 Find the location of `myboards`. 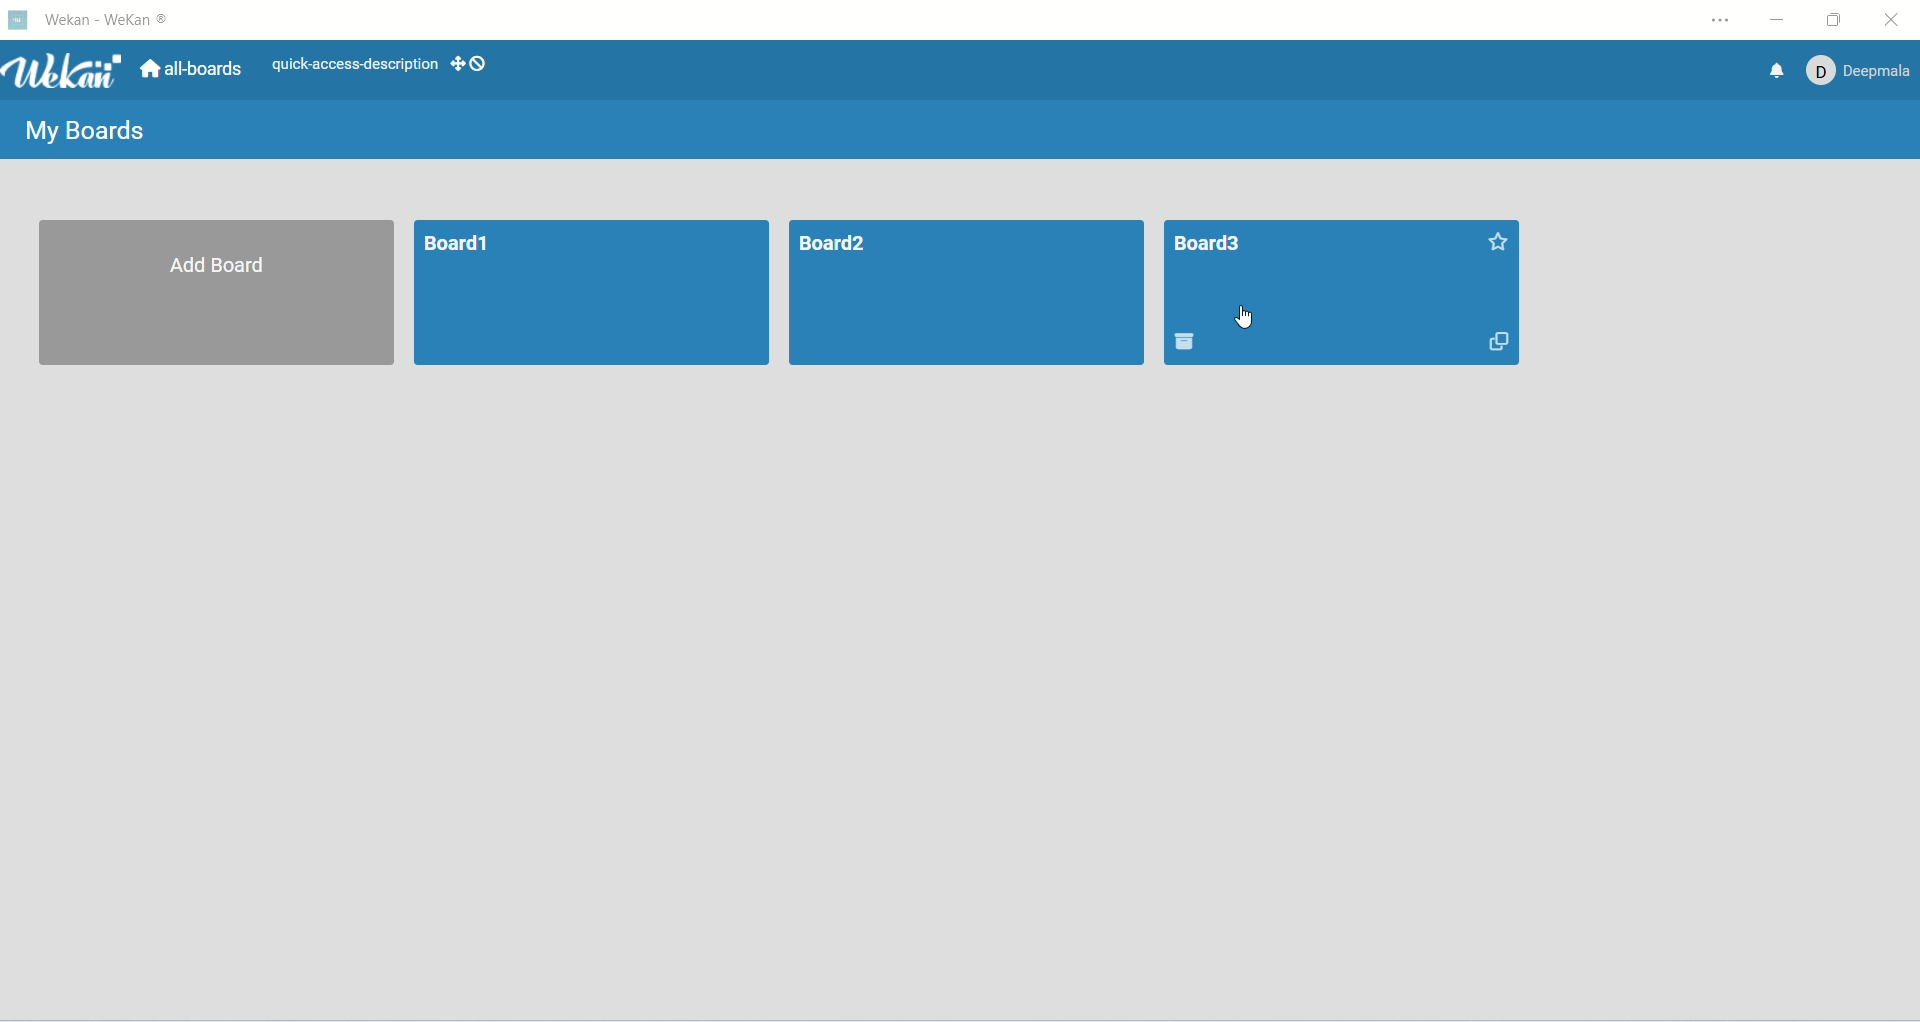

myboards is located at coordinates (82, 130).